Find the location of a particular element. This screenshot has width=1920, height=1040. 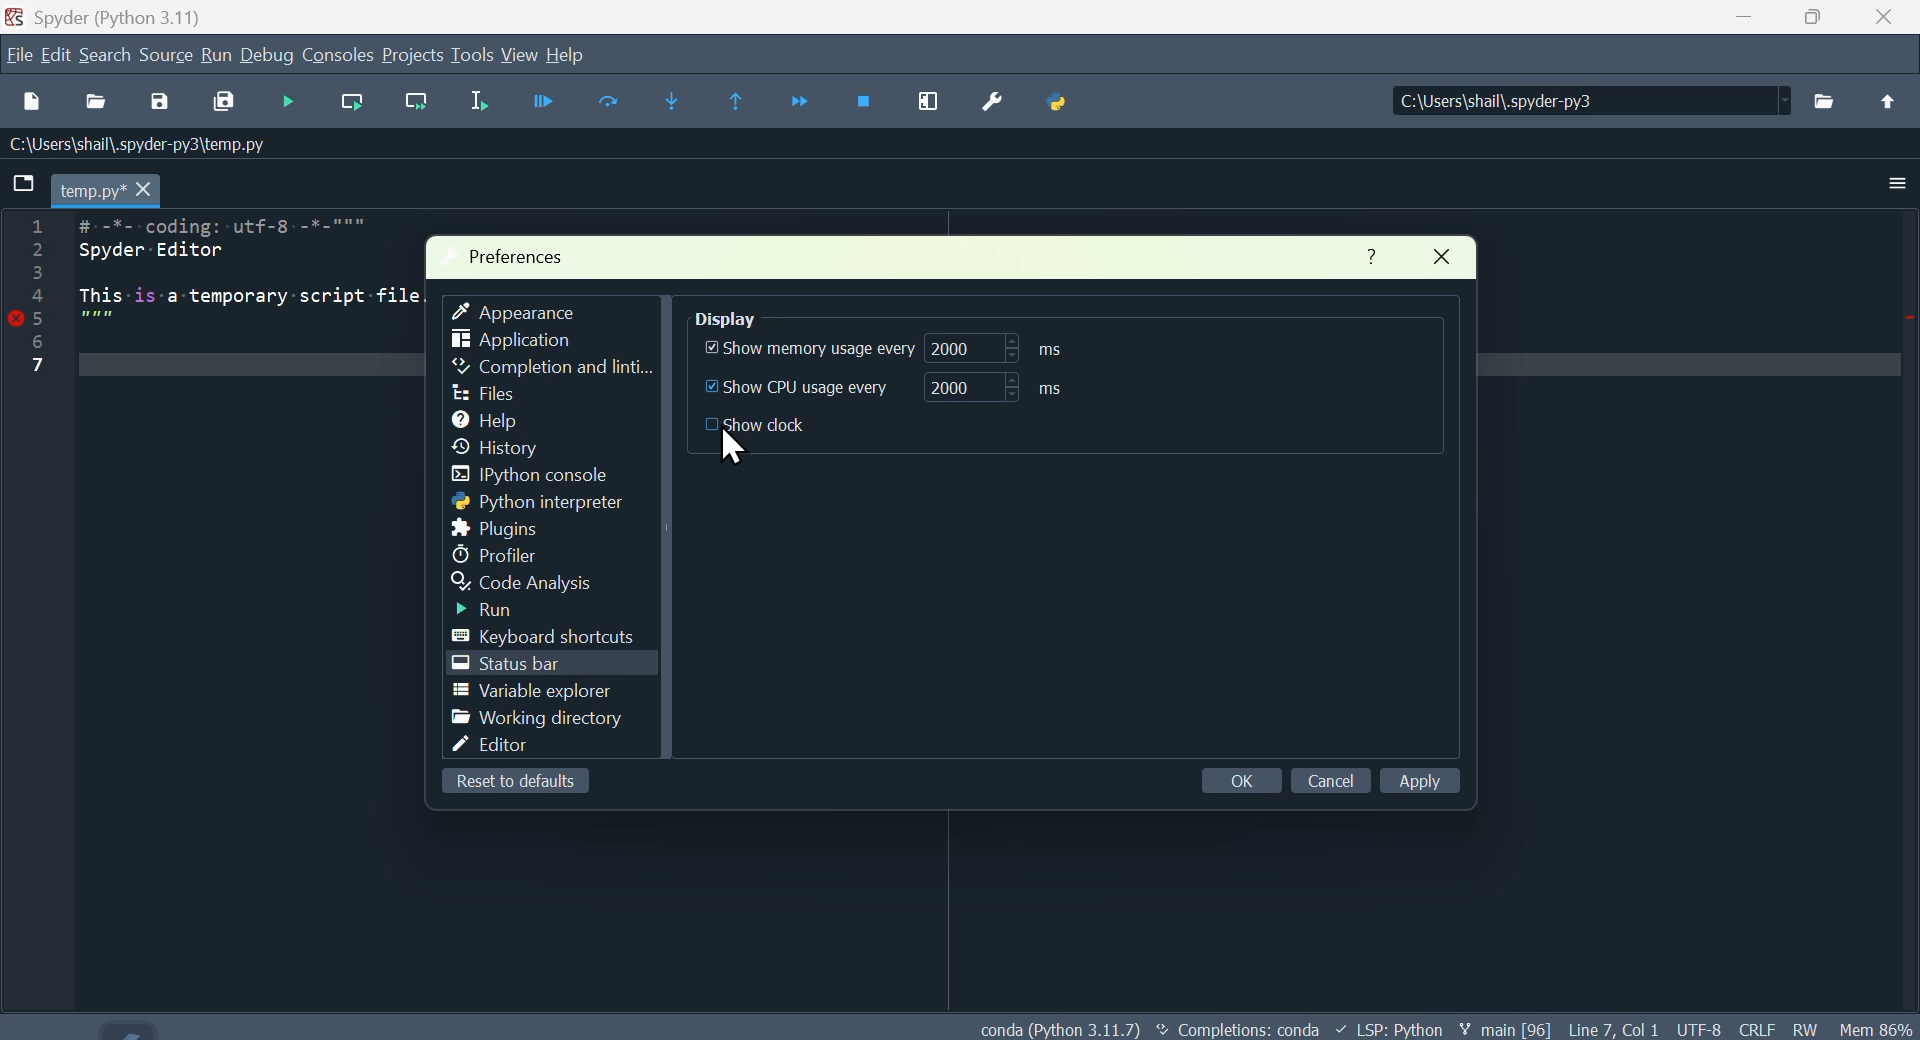

Debug file is located at coordinates (286, 103).